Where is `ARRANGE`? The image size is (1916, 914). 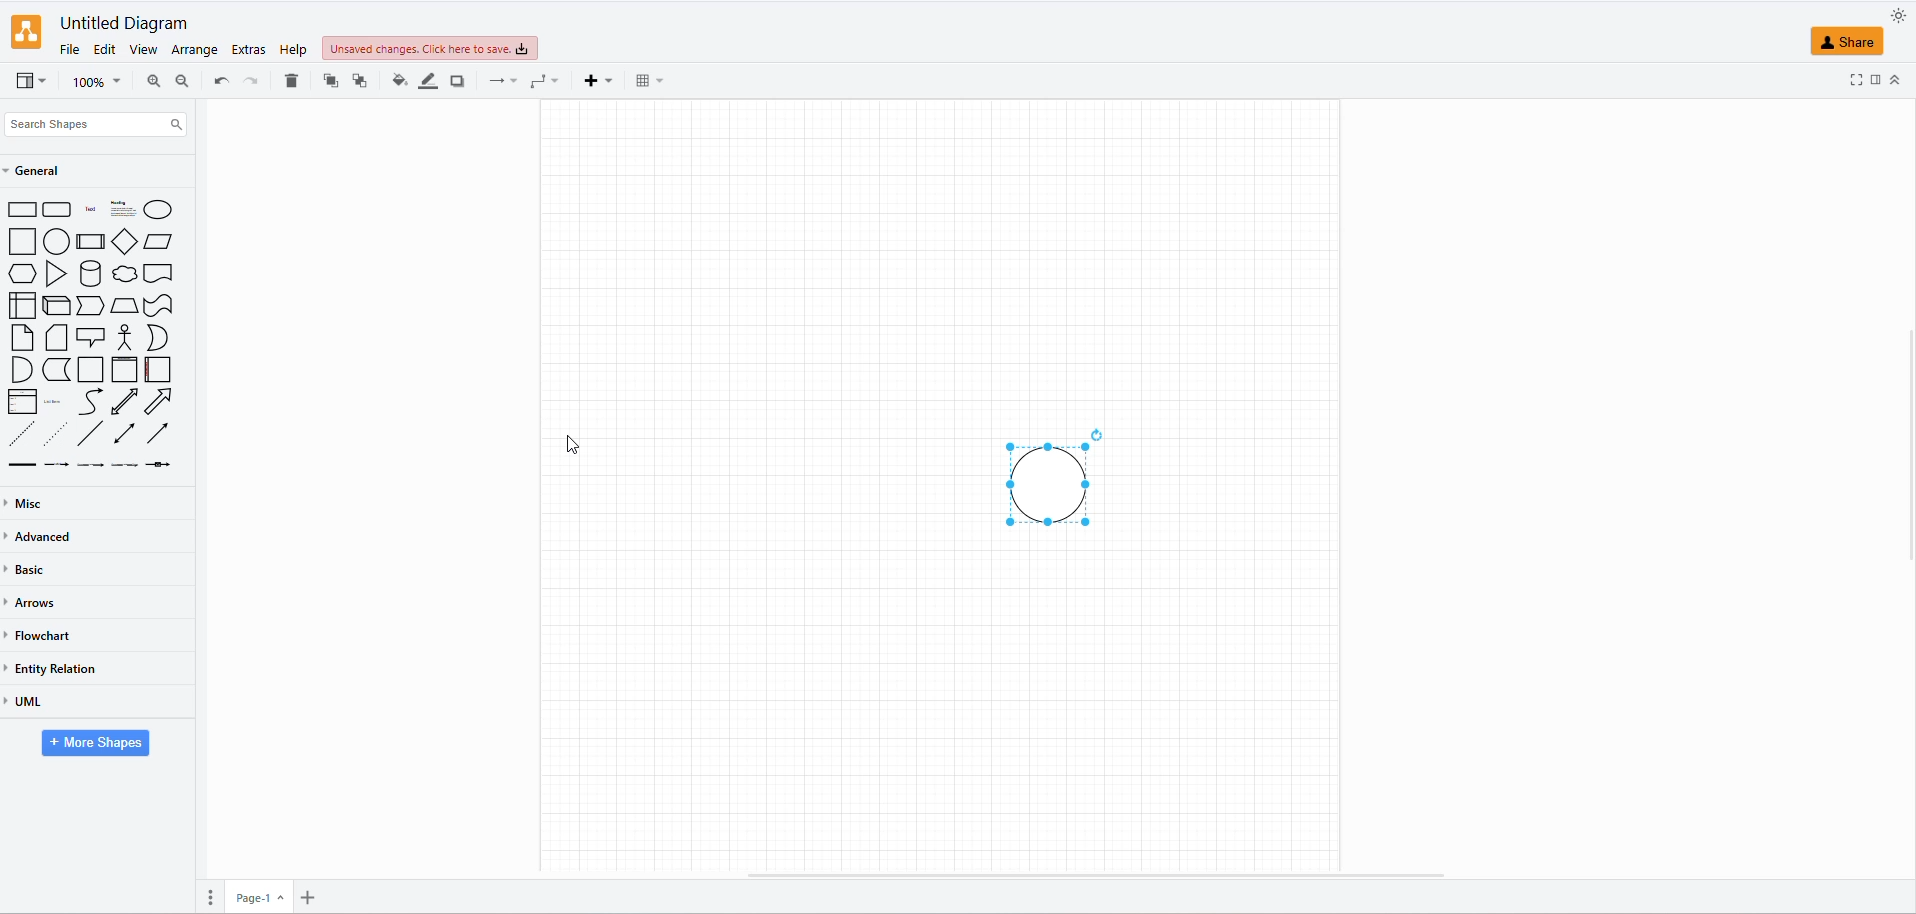
ARRANGE is located at coordinates (193, 52).